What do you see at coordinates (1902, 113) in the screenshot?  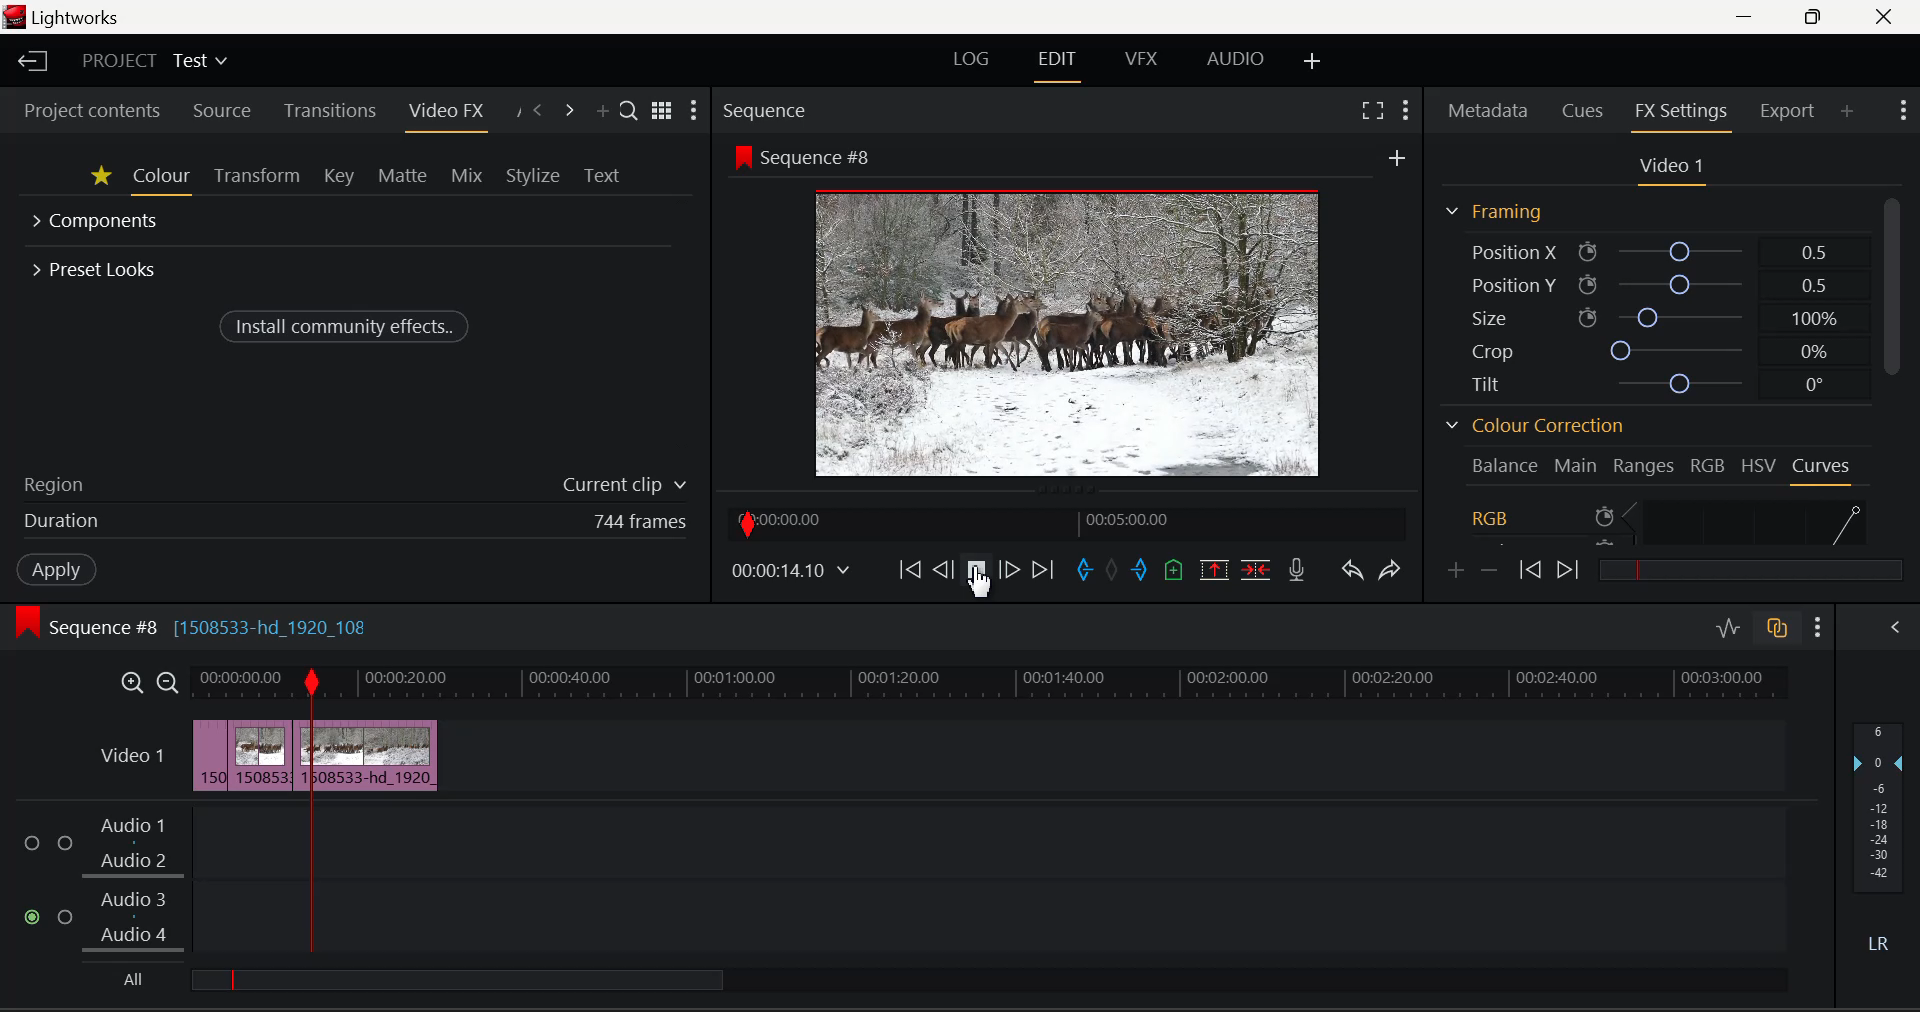 I see `Show Settings` at bounding box center [1902, 113].